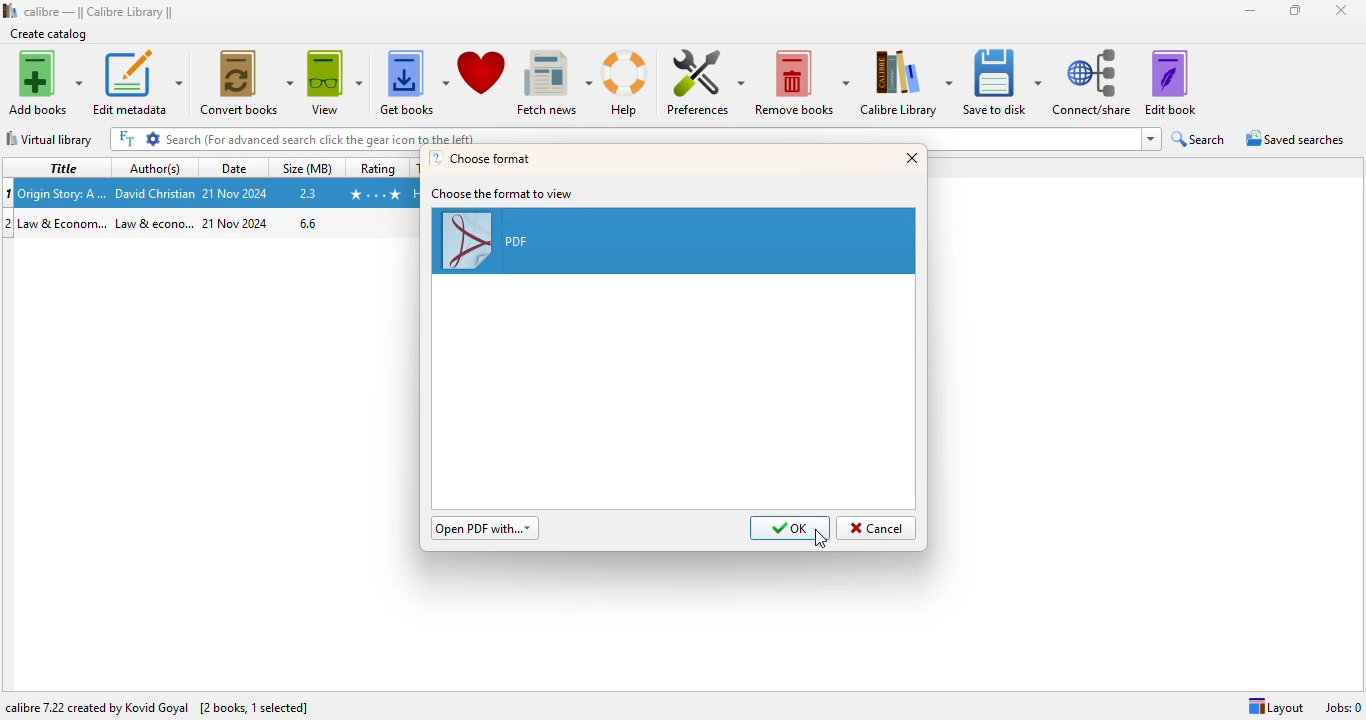 This screenshot has height=720, width=1366. I want to click on close, so click(912, 158).